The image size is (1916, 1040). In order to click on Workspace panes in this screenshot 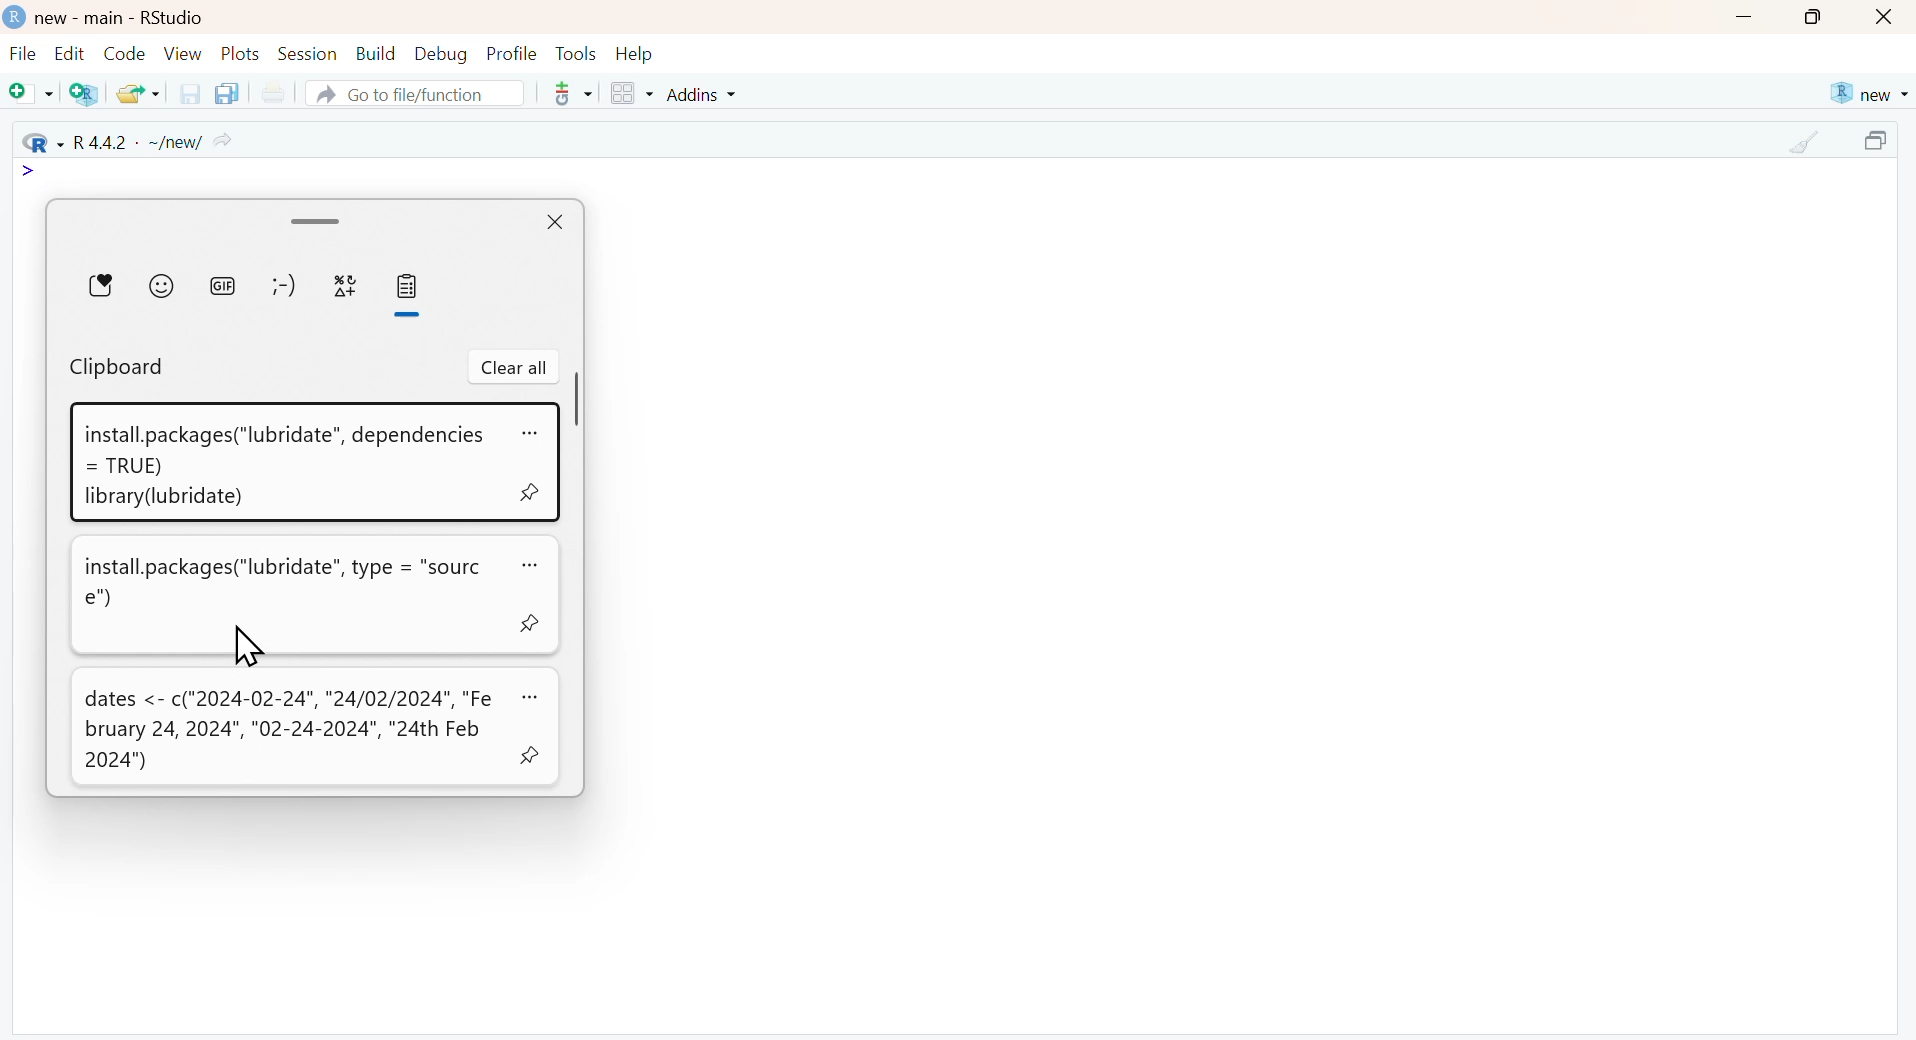, I will do `click(631, 95)`.